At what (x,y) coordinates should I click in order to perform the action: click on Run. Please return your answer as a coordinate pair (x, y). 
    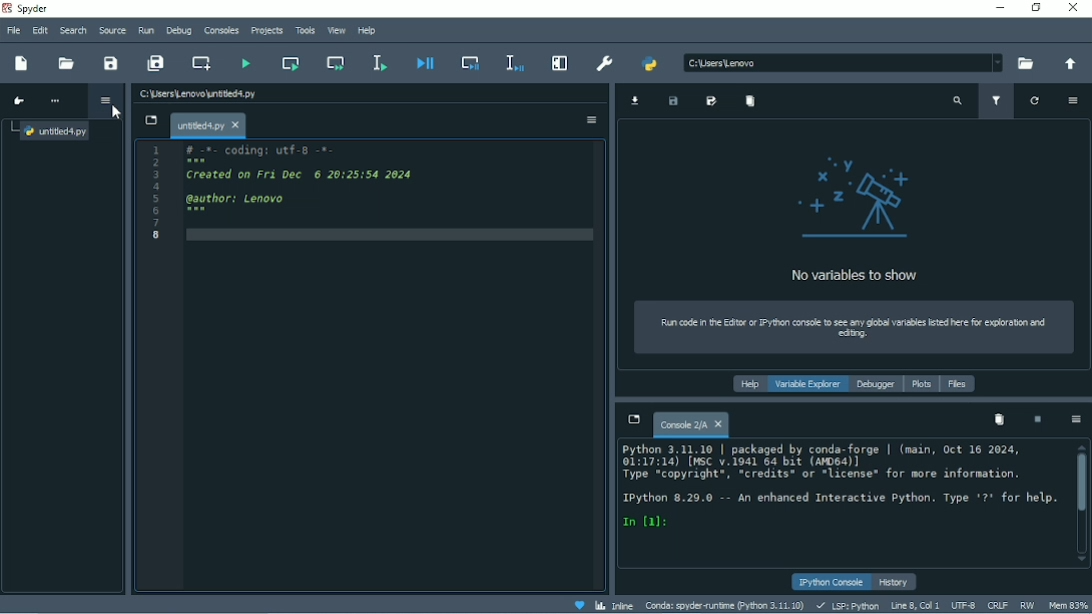
    Looking at the image, I should click on (146, 30).